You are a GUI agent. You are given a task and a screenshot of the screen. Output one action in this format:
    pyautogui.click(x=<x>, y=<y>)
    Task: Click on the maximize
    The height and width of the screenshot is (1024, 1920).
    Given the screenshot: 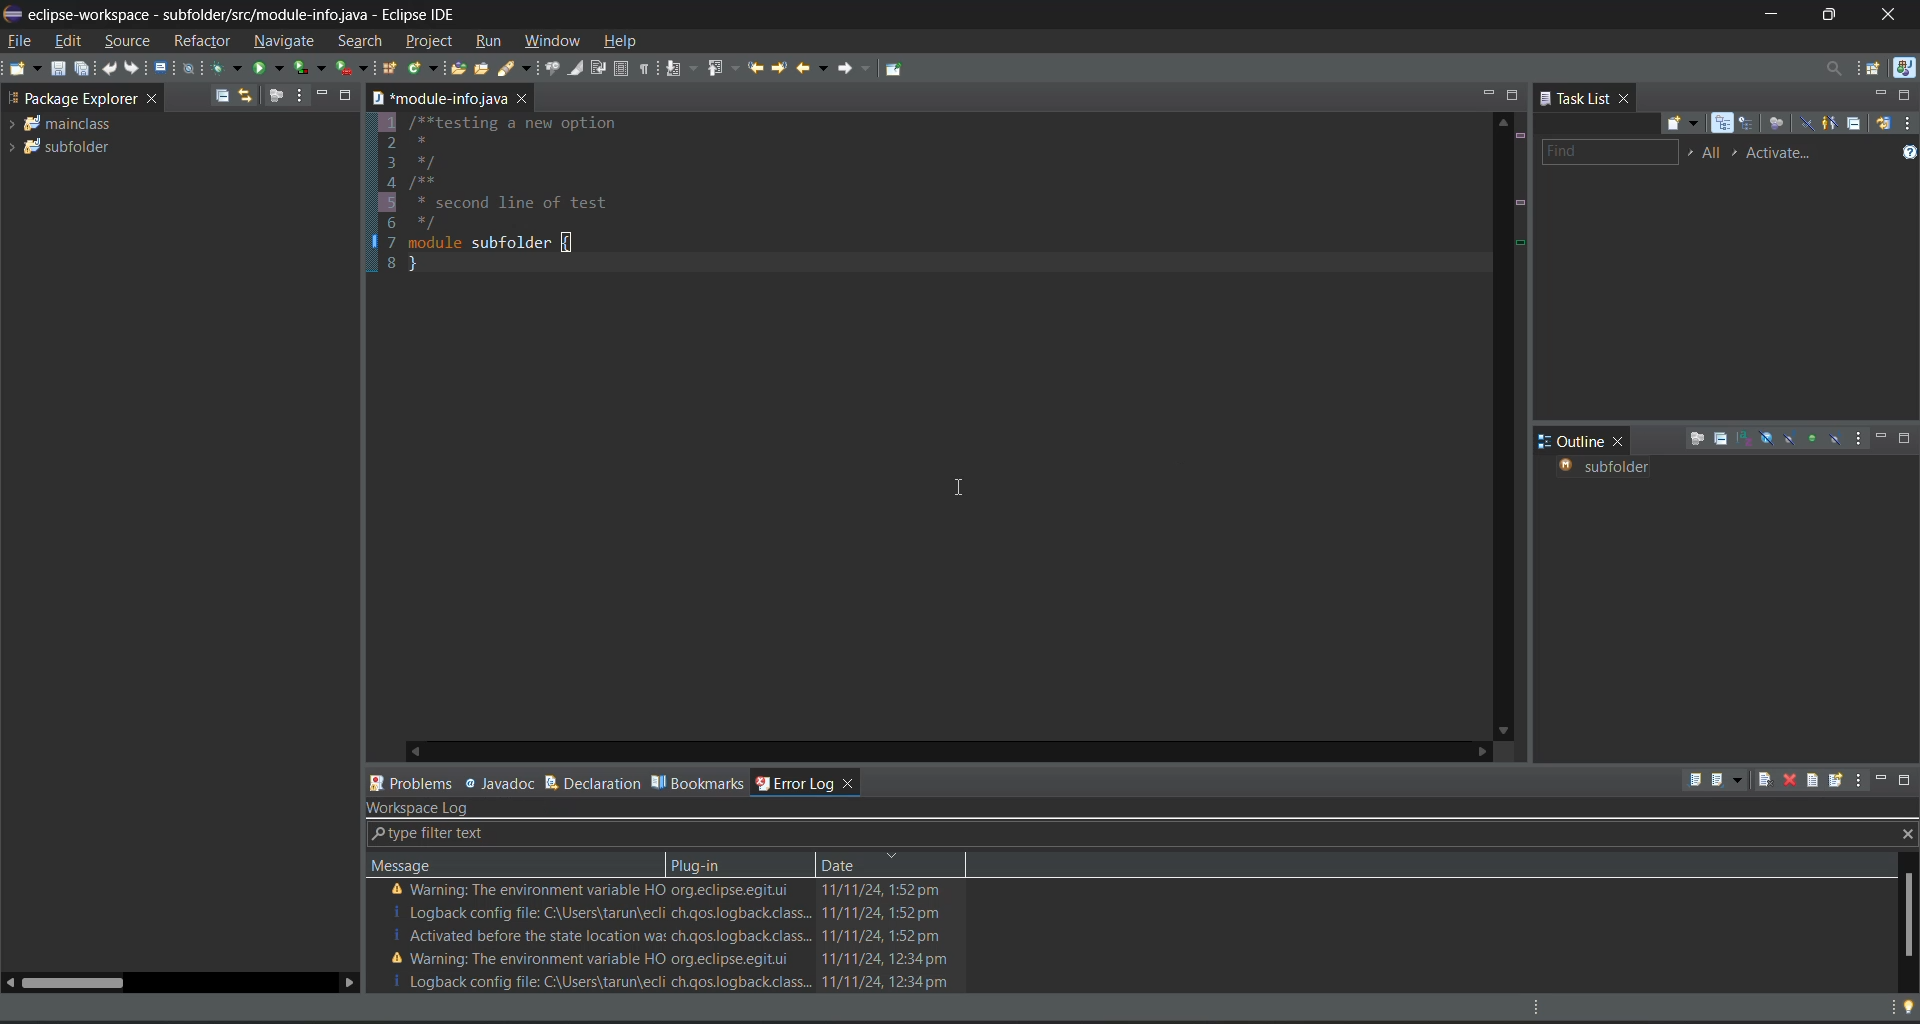 What is the action you would take?
    pyautogui.click(x=1831, y=15)
    